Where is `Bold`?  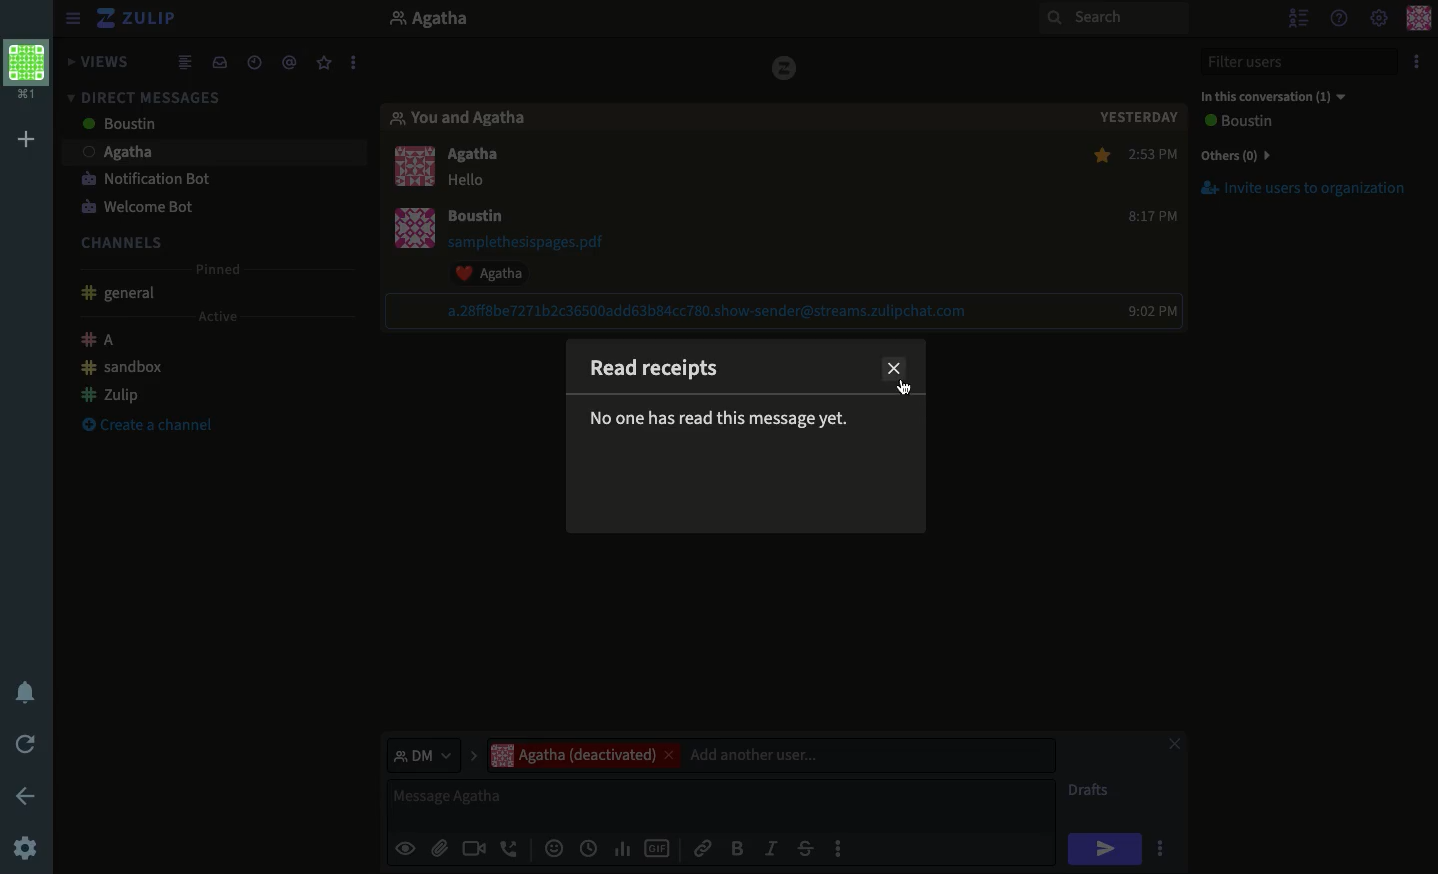 Bold is located at coordinates (737, 847).